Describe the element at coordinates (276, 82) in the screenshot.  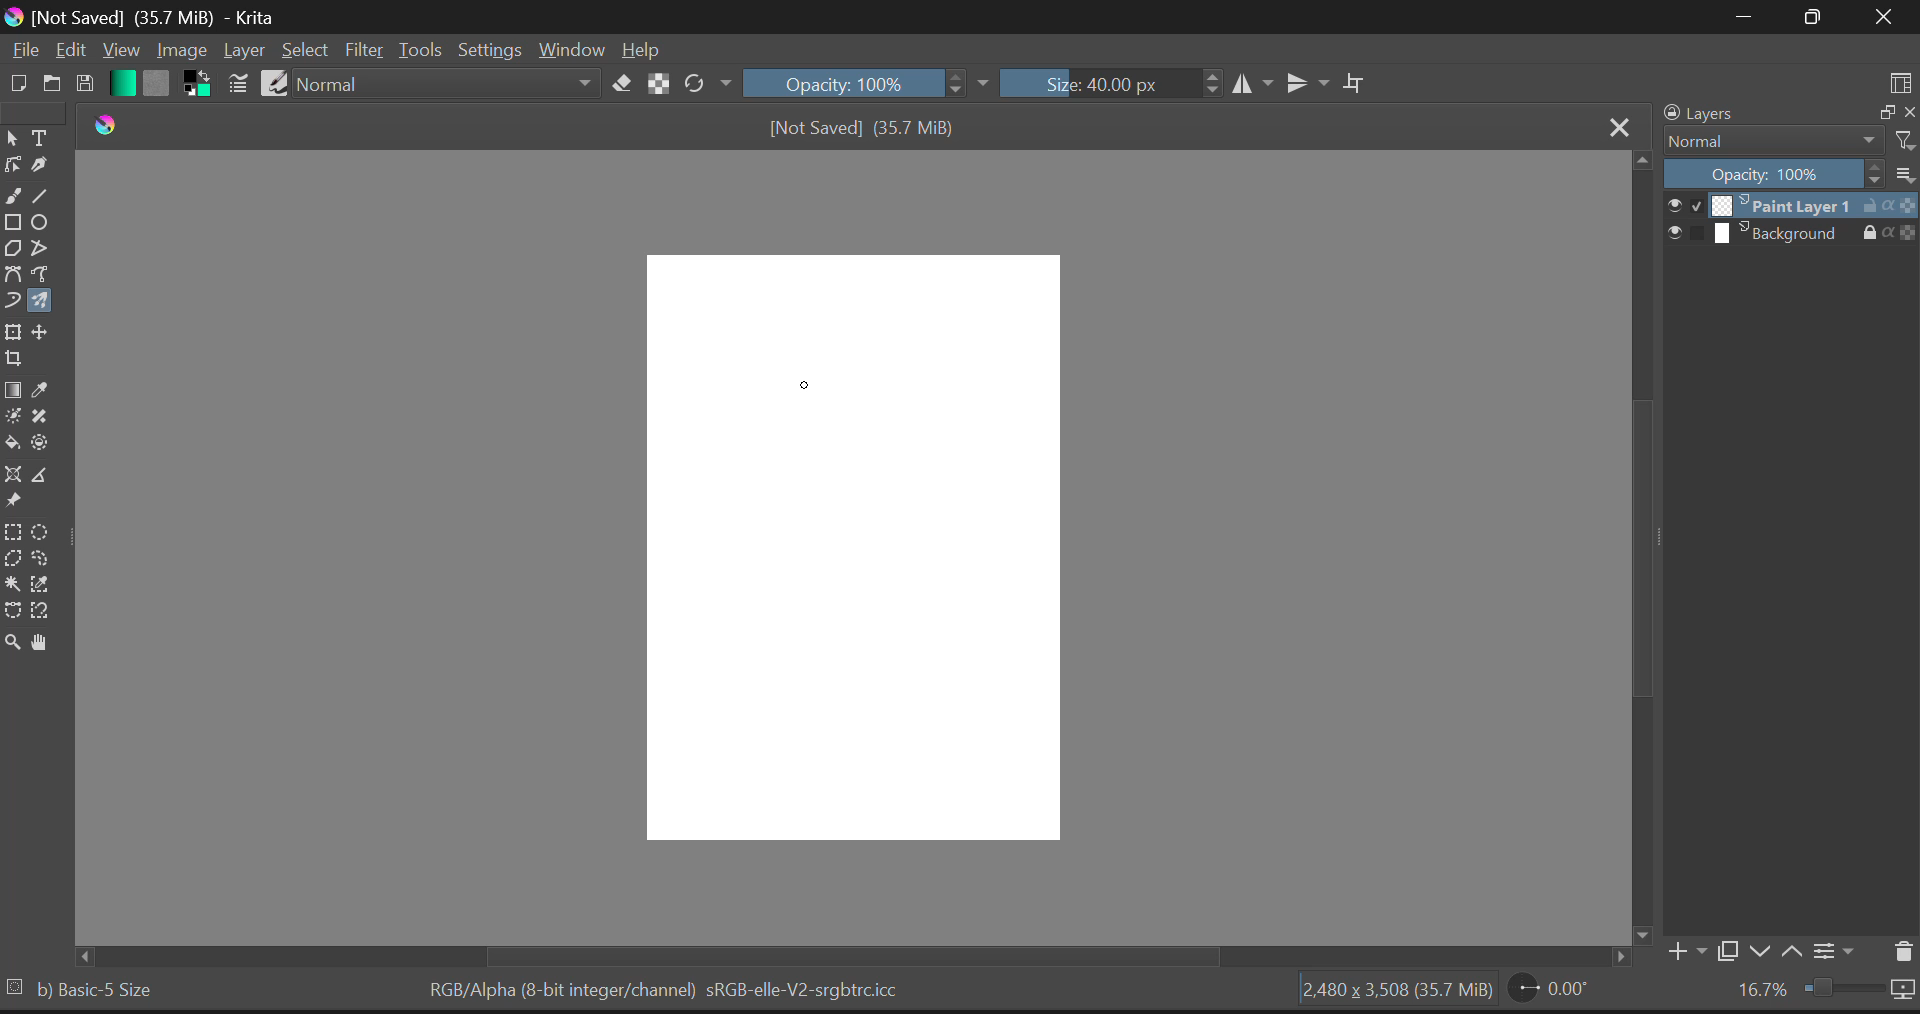
I see `Brush Presets` at that location.